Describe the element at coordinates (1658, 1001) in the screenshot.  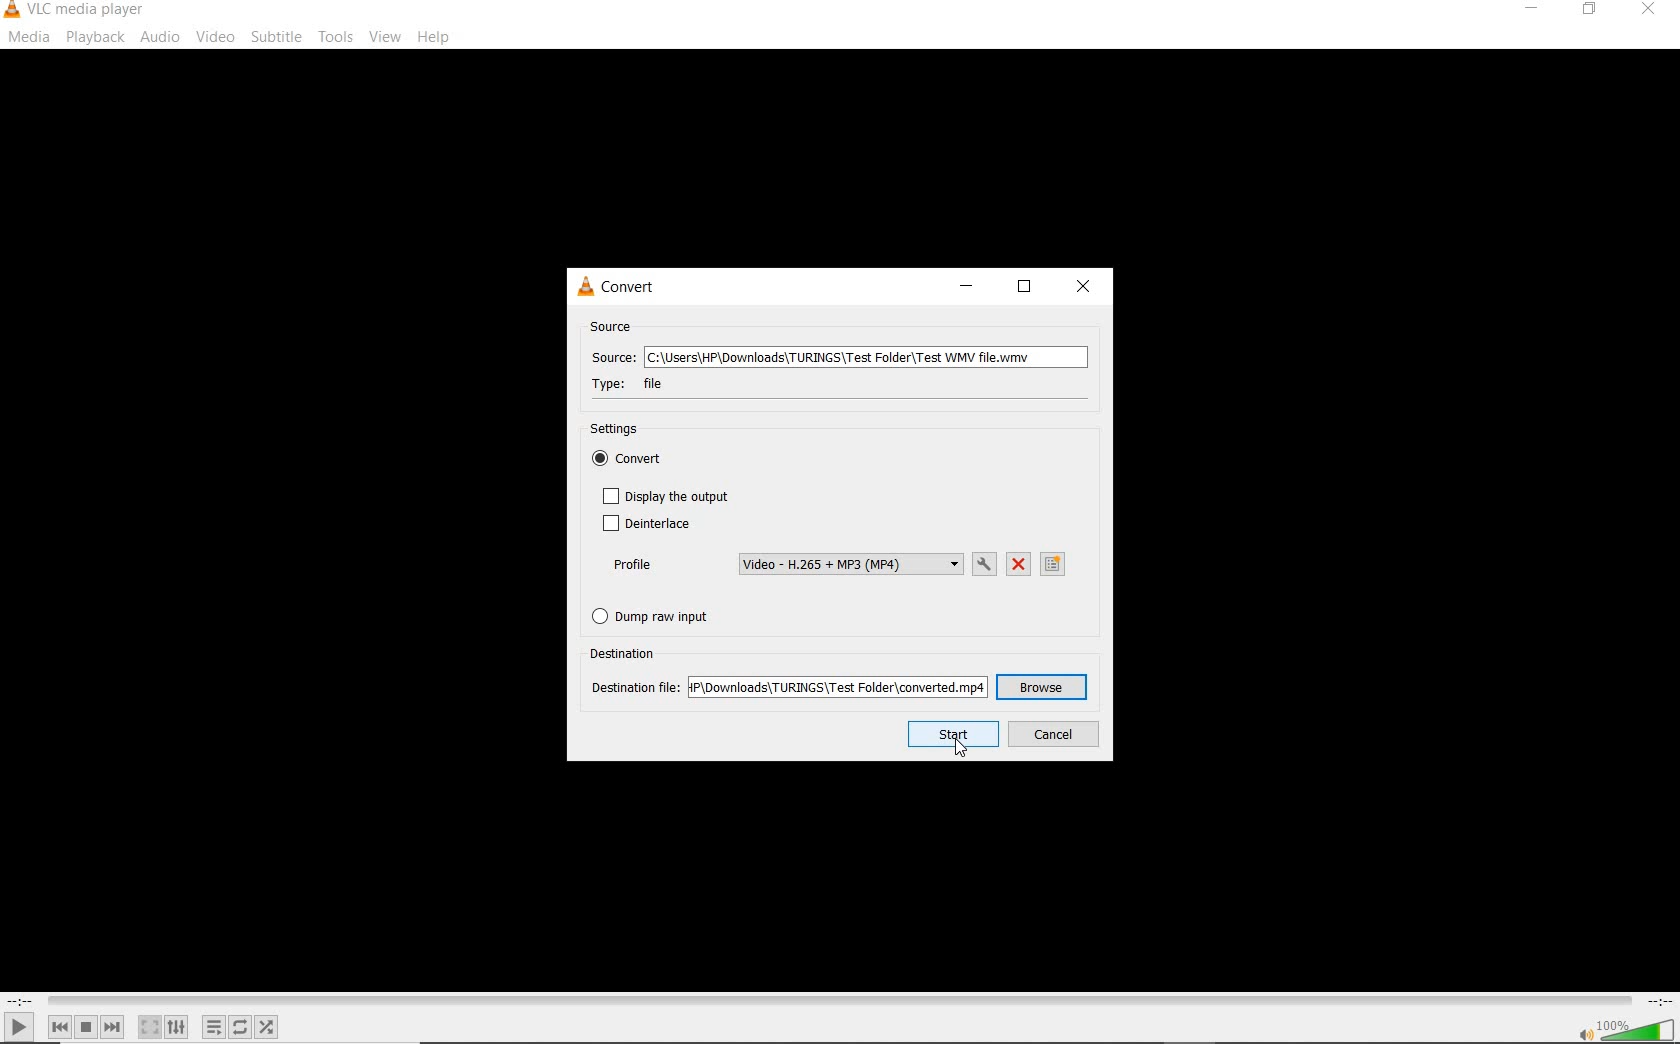
I see `remaining time` at that location.